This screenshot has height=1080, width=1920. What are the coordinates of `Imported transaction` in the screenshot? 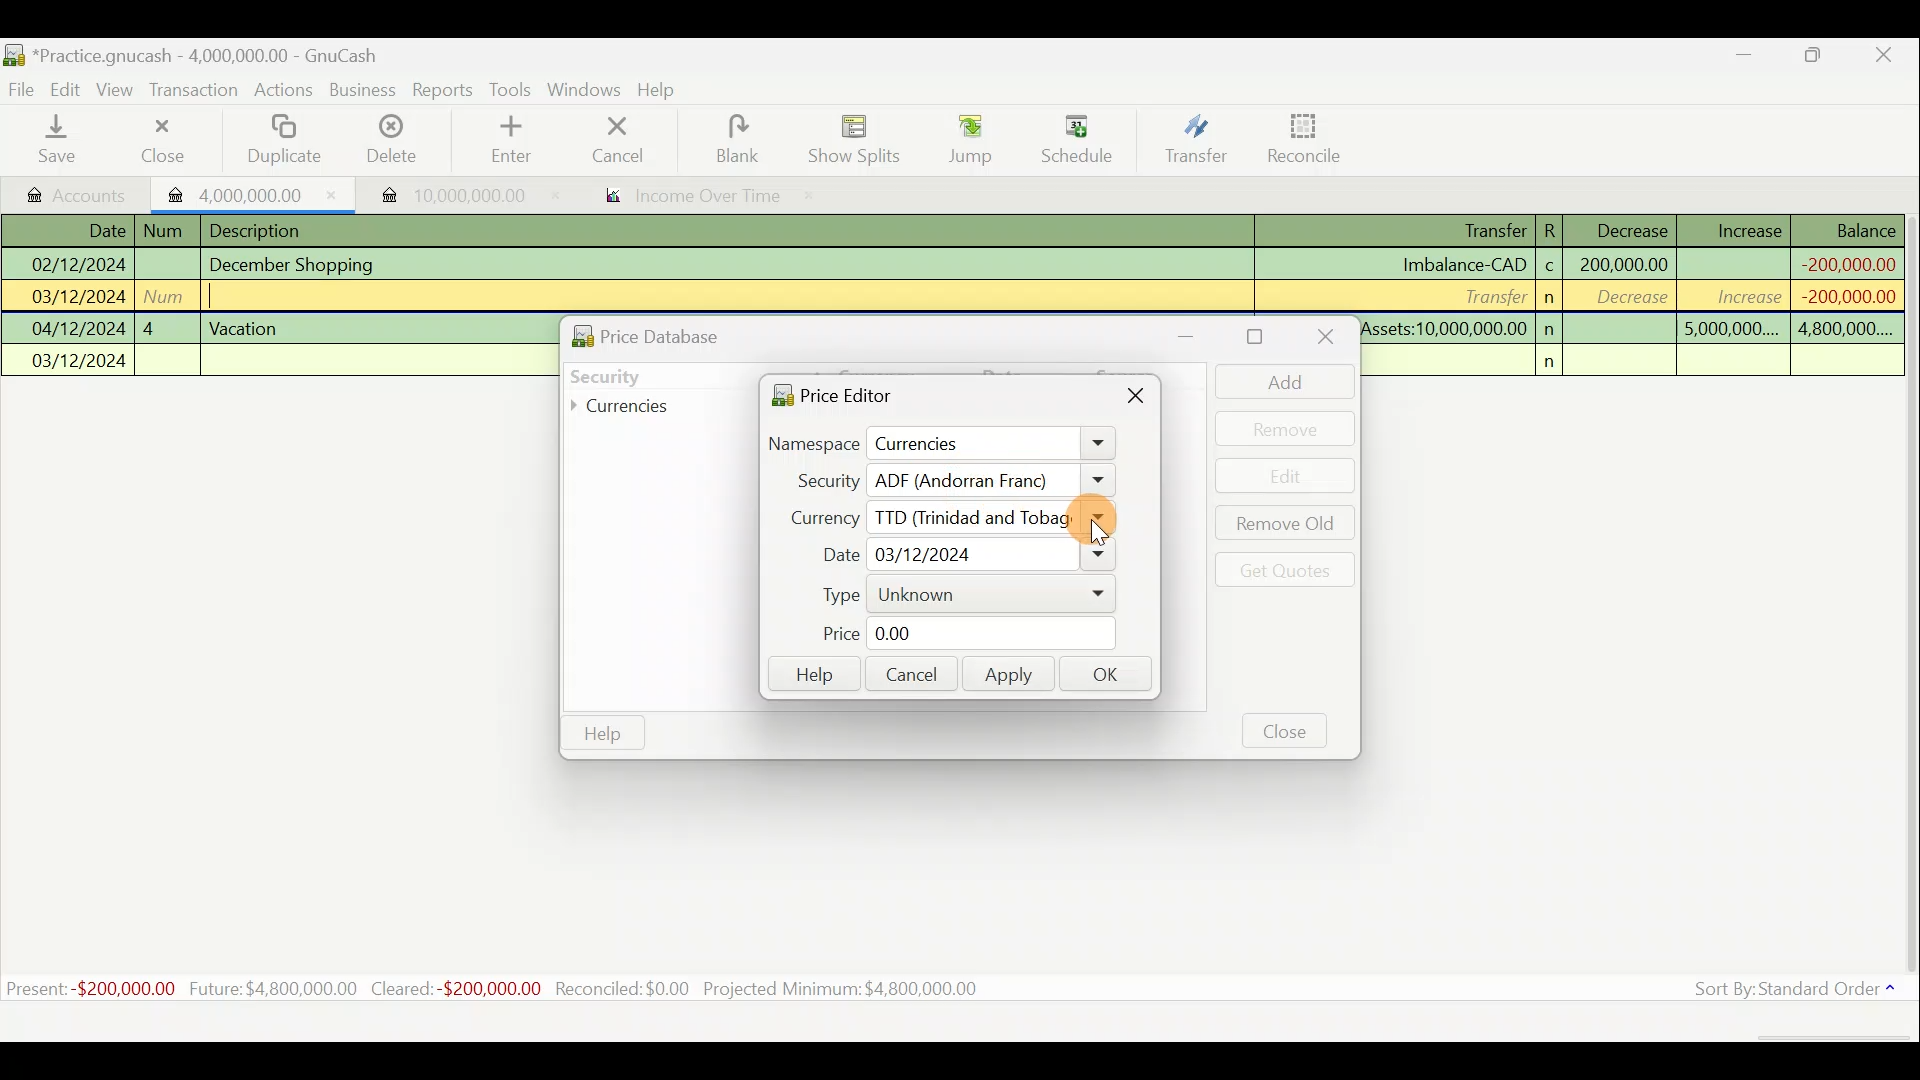 It's located at (441, 190).